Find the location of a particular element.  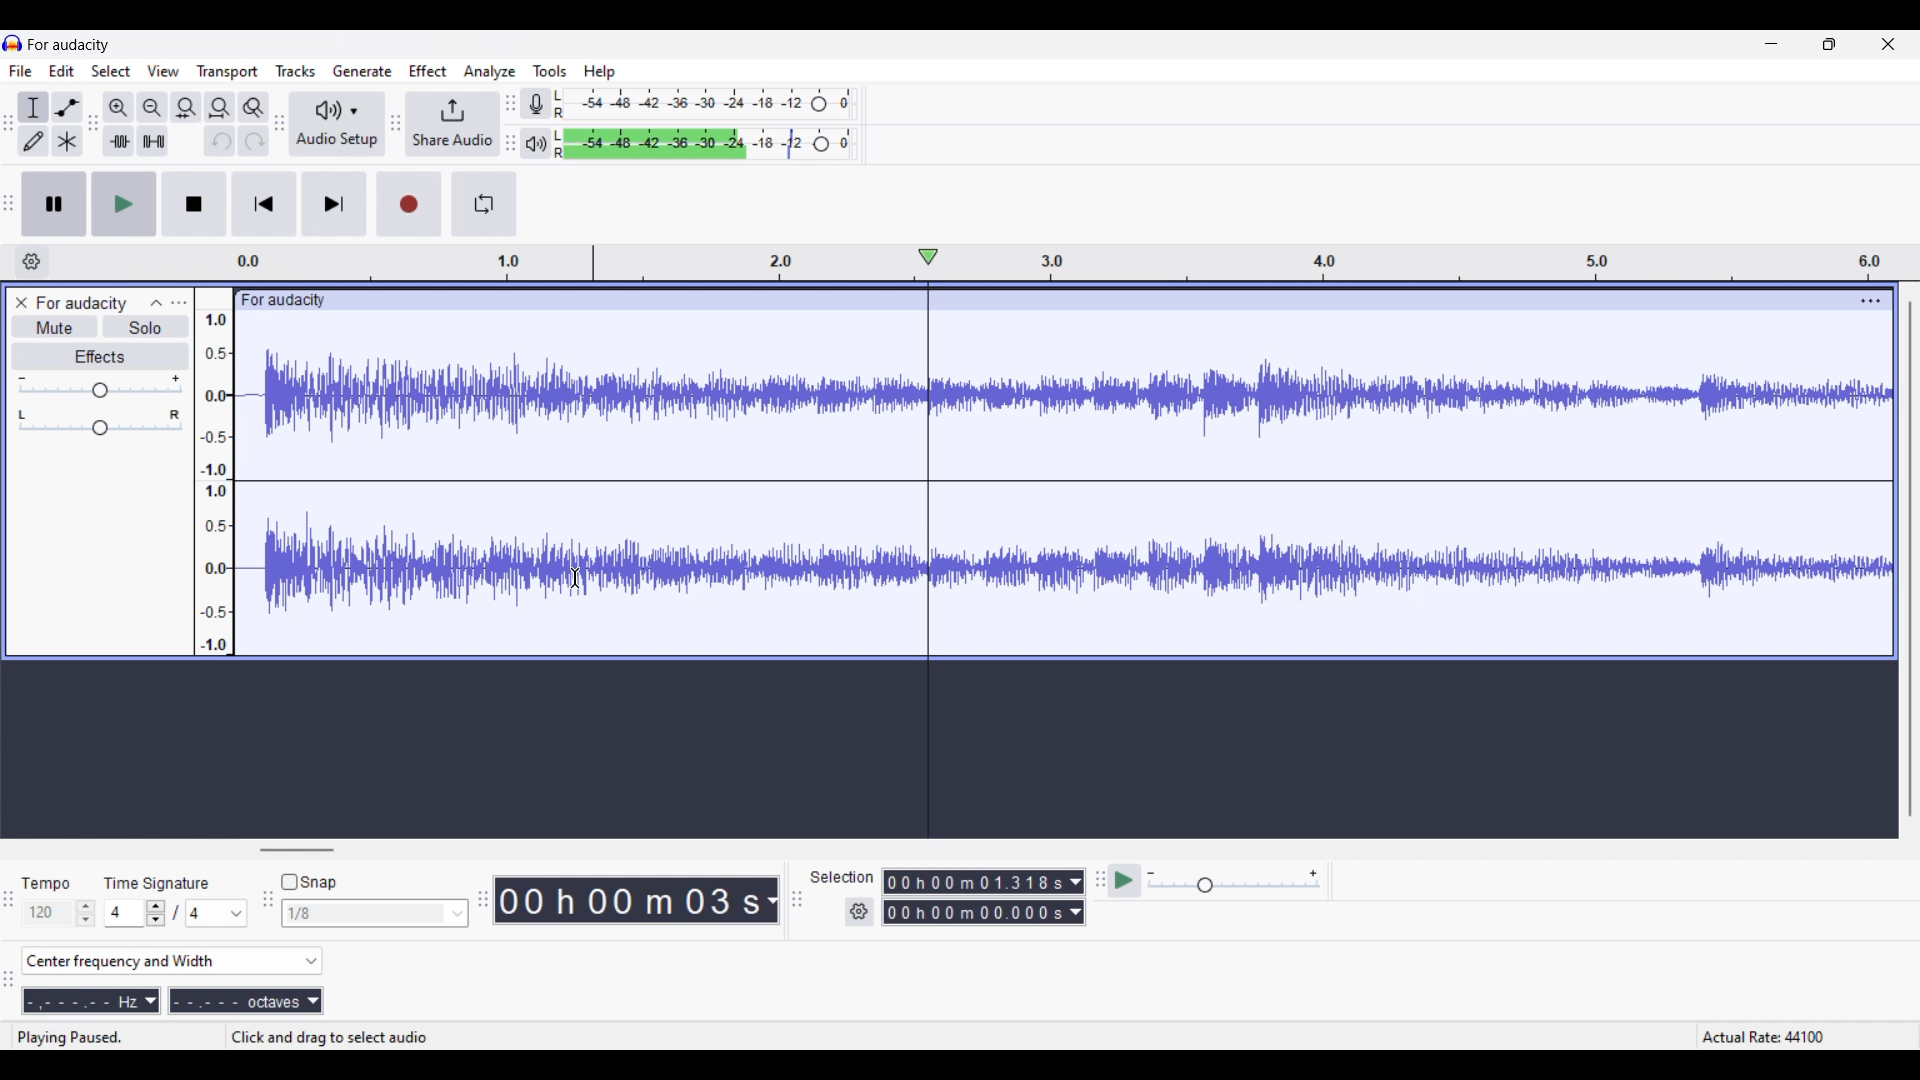

Silence audio selection is located at coordinates (154, 141).